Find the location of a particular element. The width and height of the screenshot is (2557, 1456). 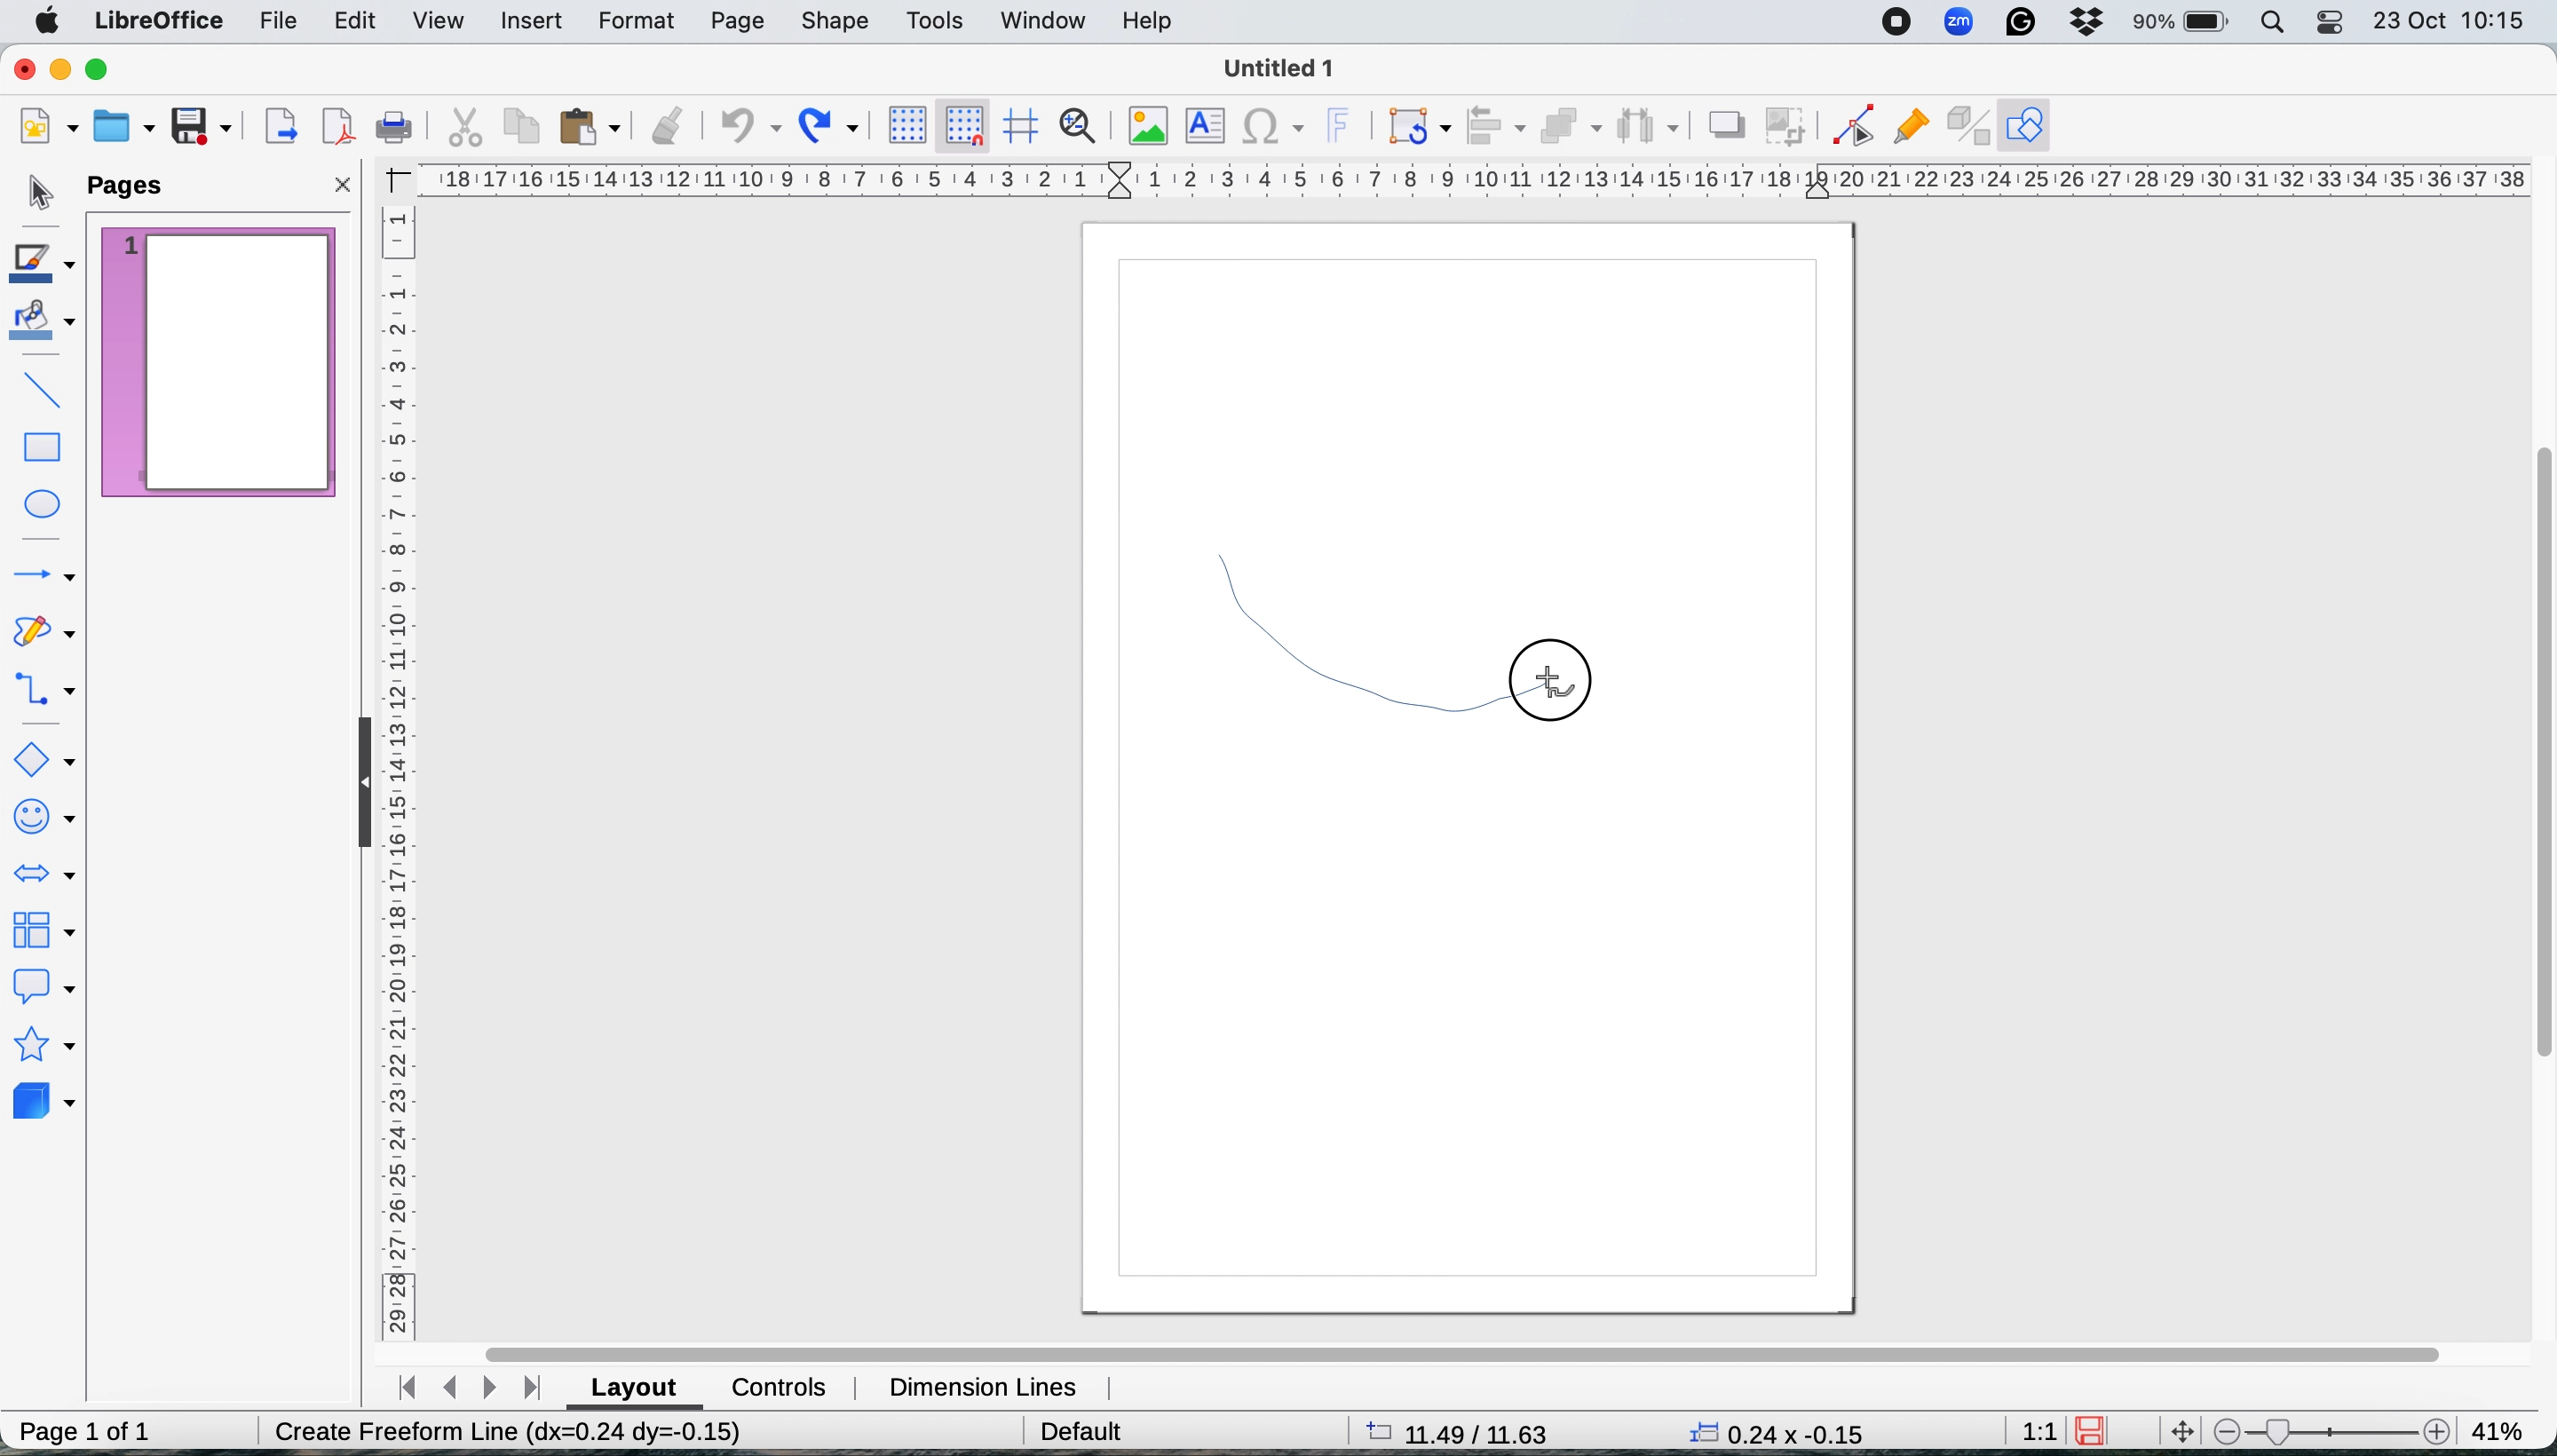

paste is located at coordinates (593, 128).